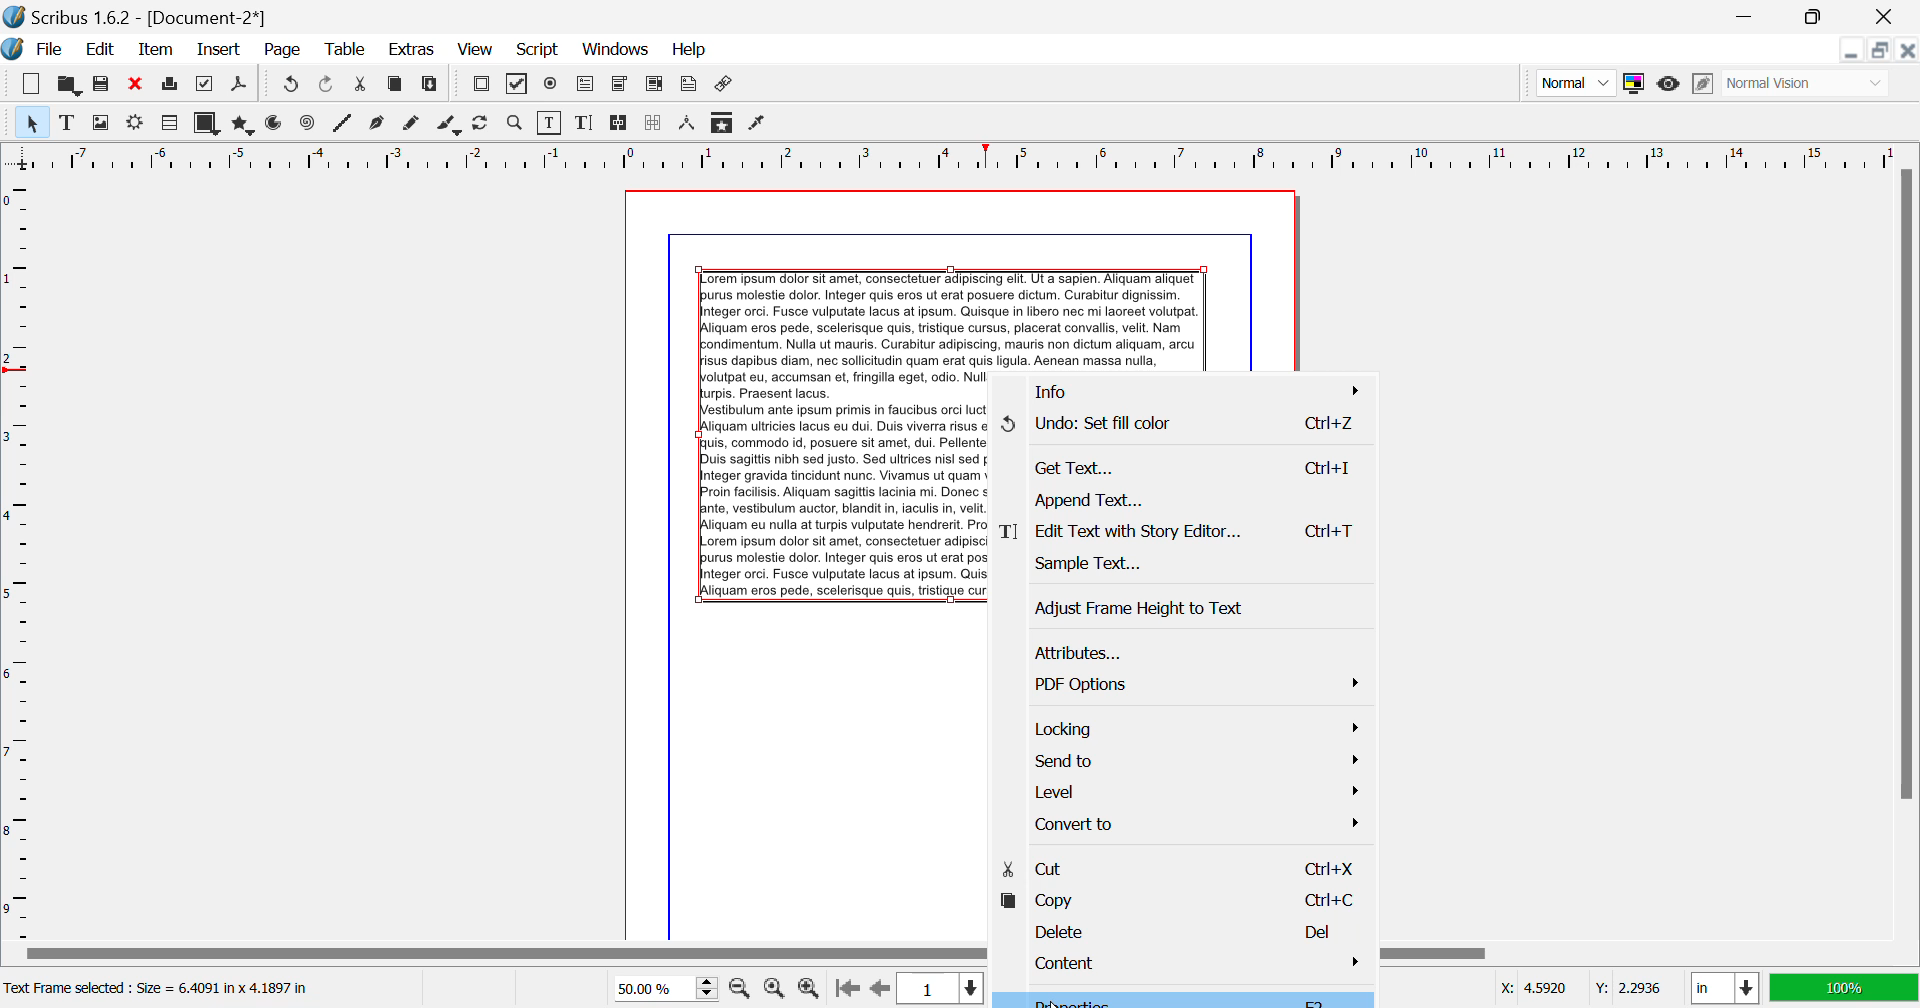 This screenshot has height=1008, width=1920. Describe the element at coordinates (845, 990) in the screenshot. I see `First Page` at that location.